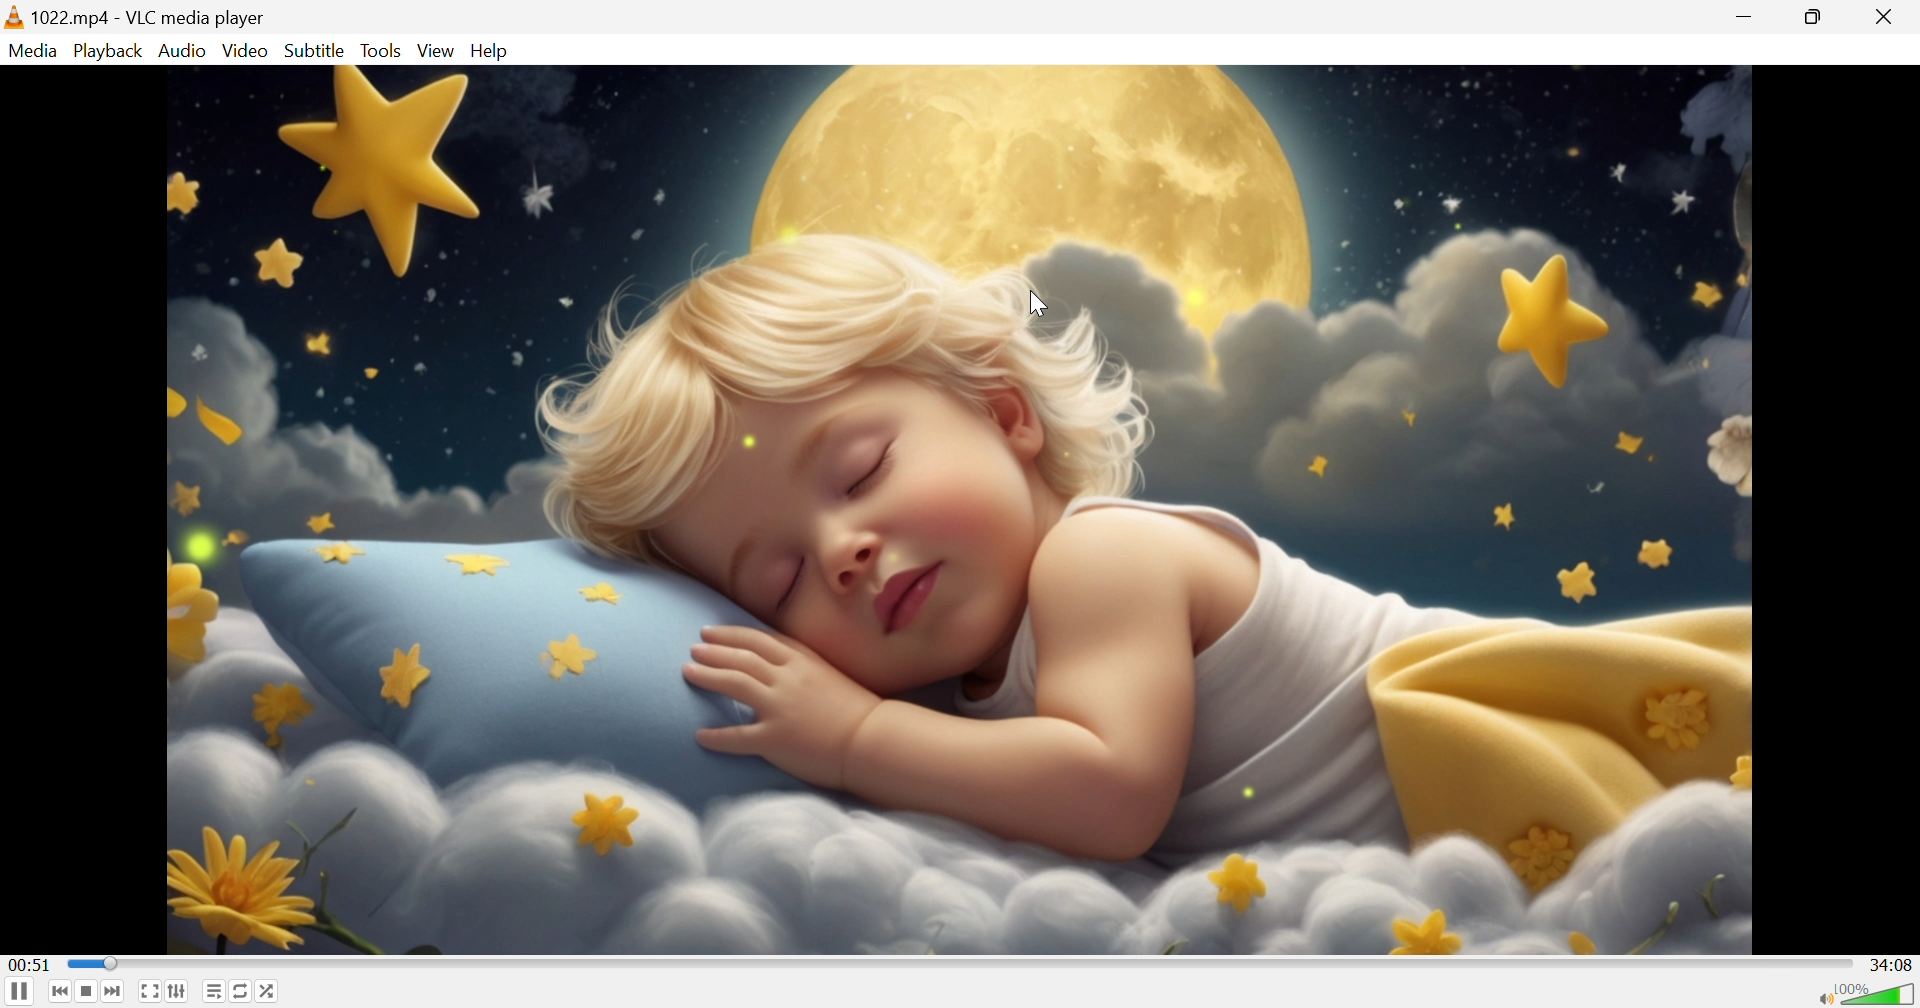 This screenshot has width=1920, height=1008. Describe the element at coordinates (87, 994) in the screenshot. I see `Stop playback` at that location.